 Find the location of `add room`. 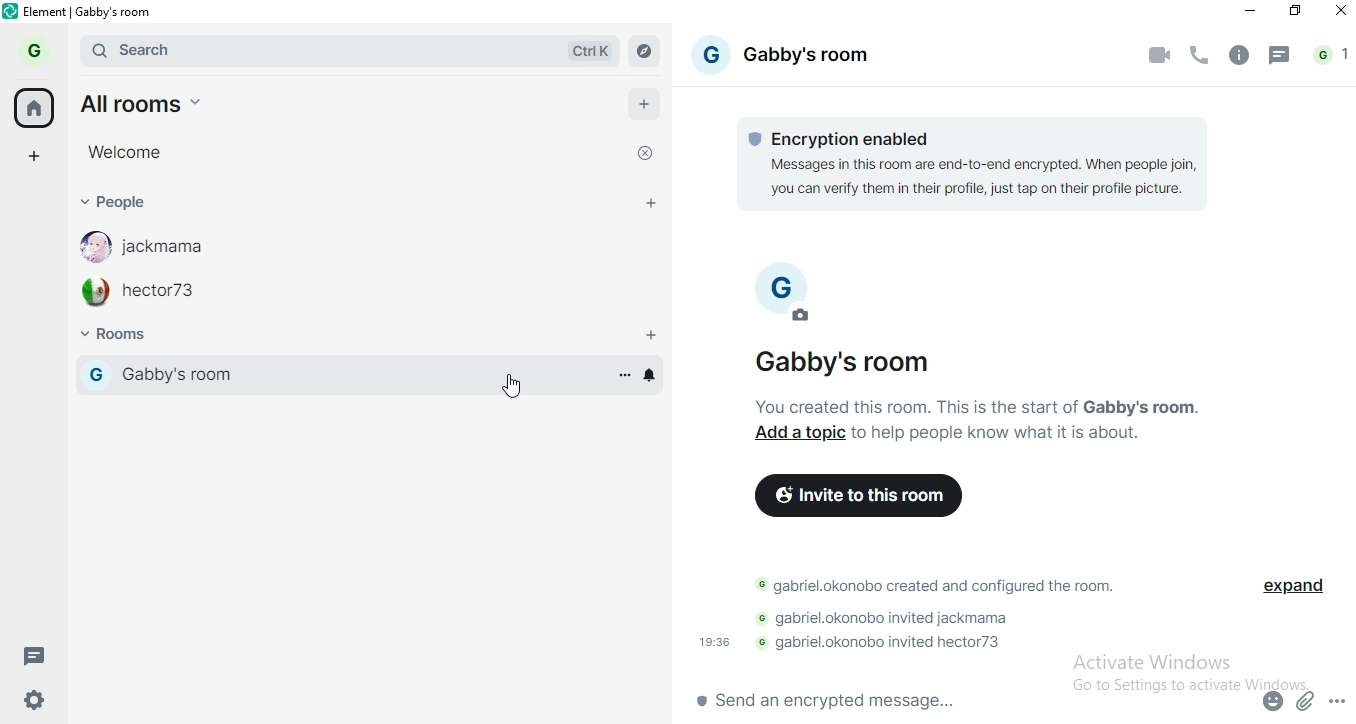

add room is located at coordinates (653, 331).